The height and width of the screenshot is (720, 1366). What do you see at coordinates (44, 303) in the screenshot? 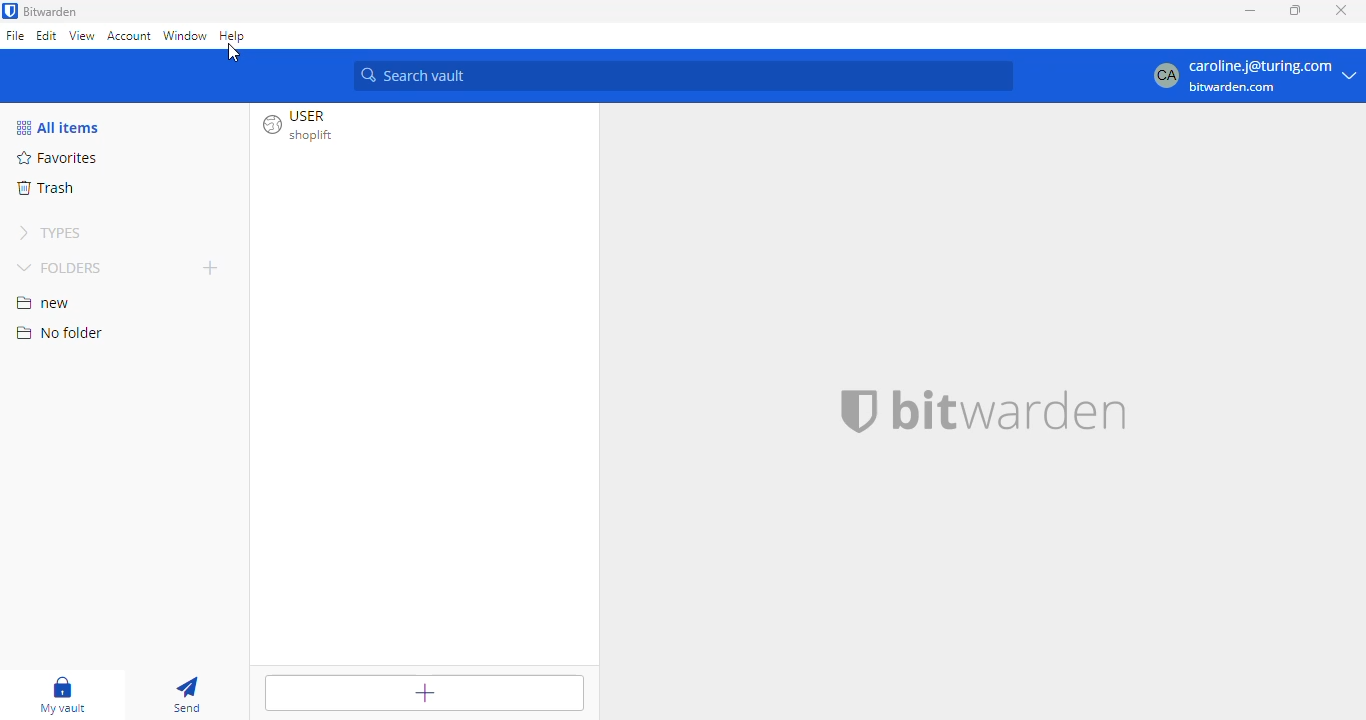
I see `new` at bounding box center [44, 303].